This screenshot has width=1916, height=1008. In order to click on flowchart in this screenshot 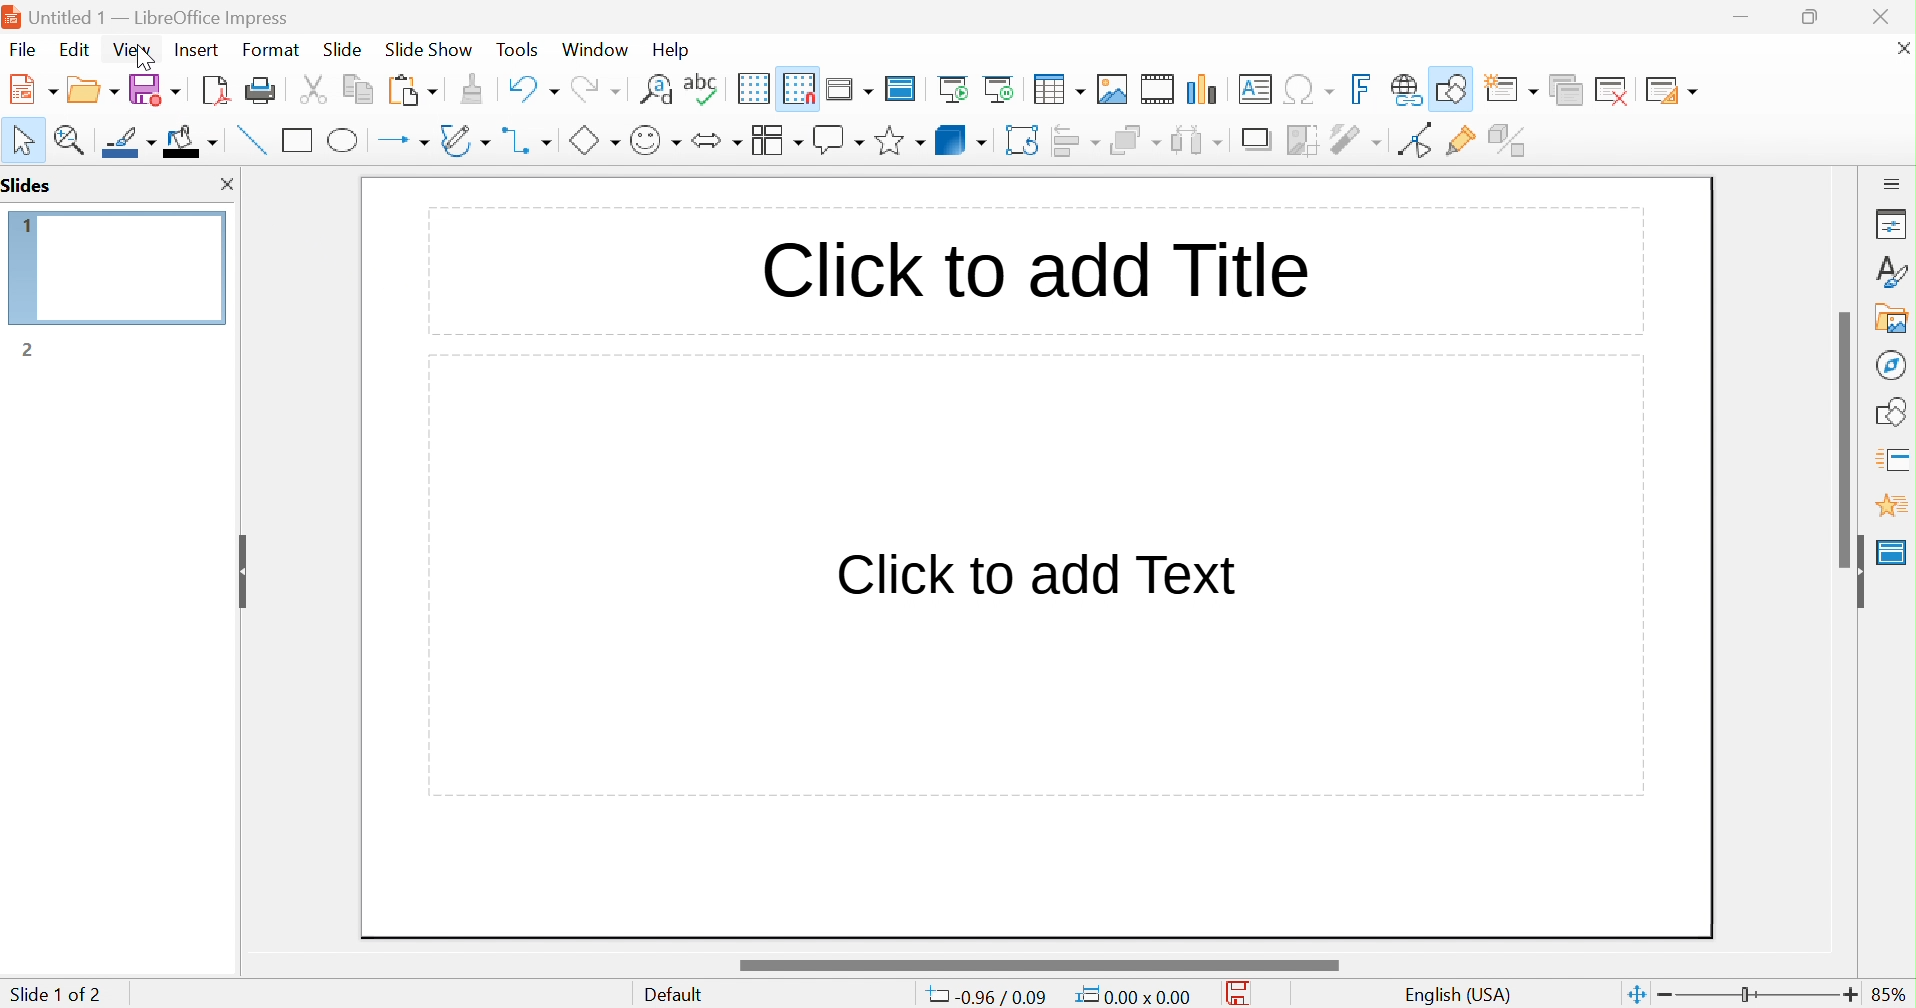, I will do `click(776, 140)`.